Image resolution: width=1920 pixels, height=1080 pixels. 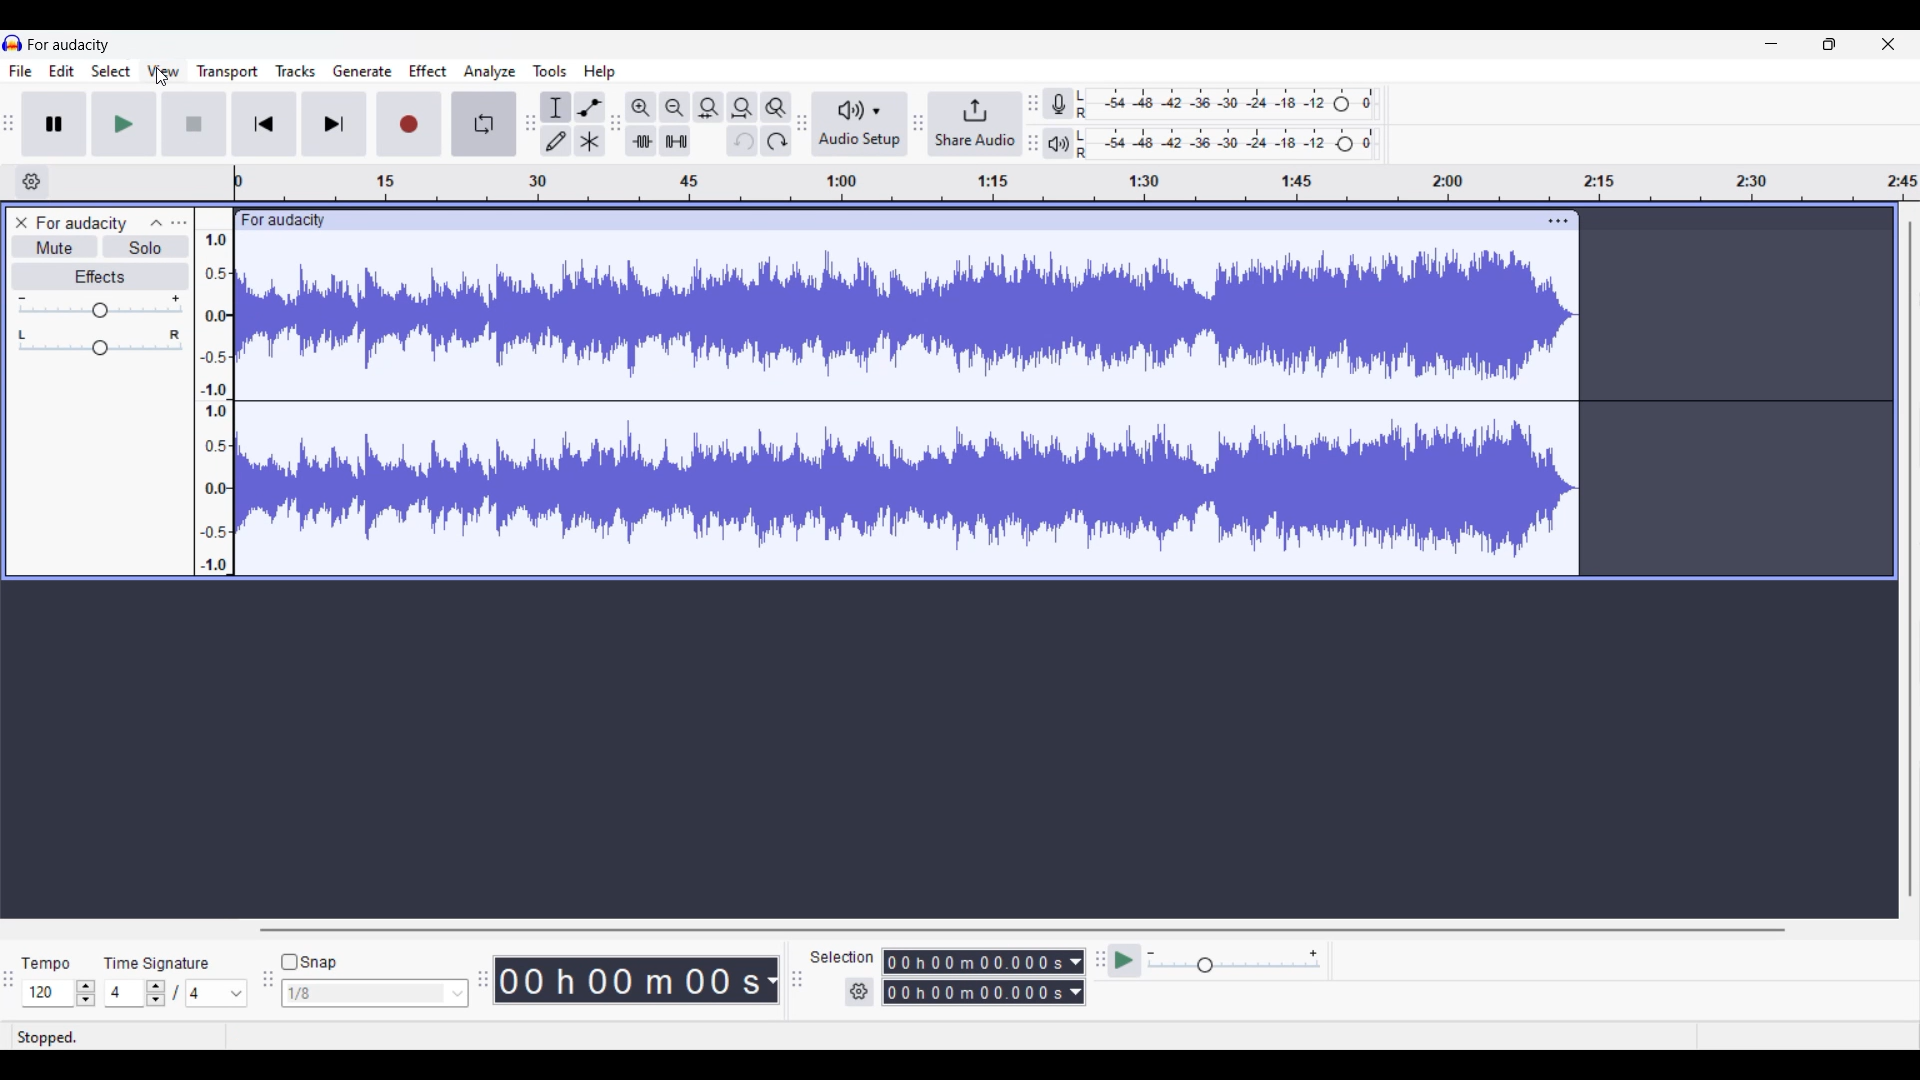 What do you see at coordinates (124, 124) in the screenshot?
I see `Play/Play once` at bounding box center [124, 124].